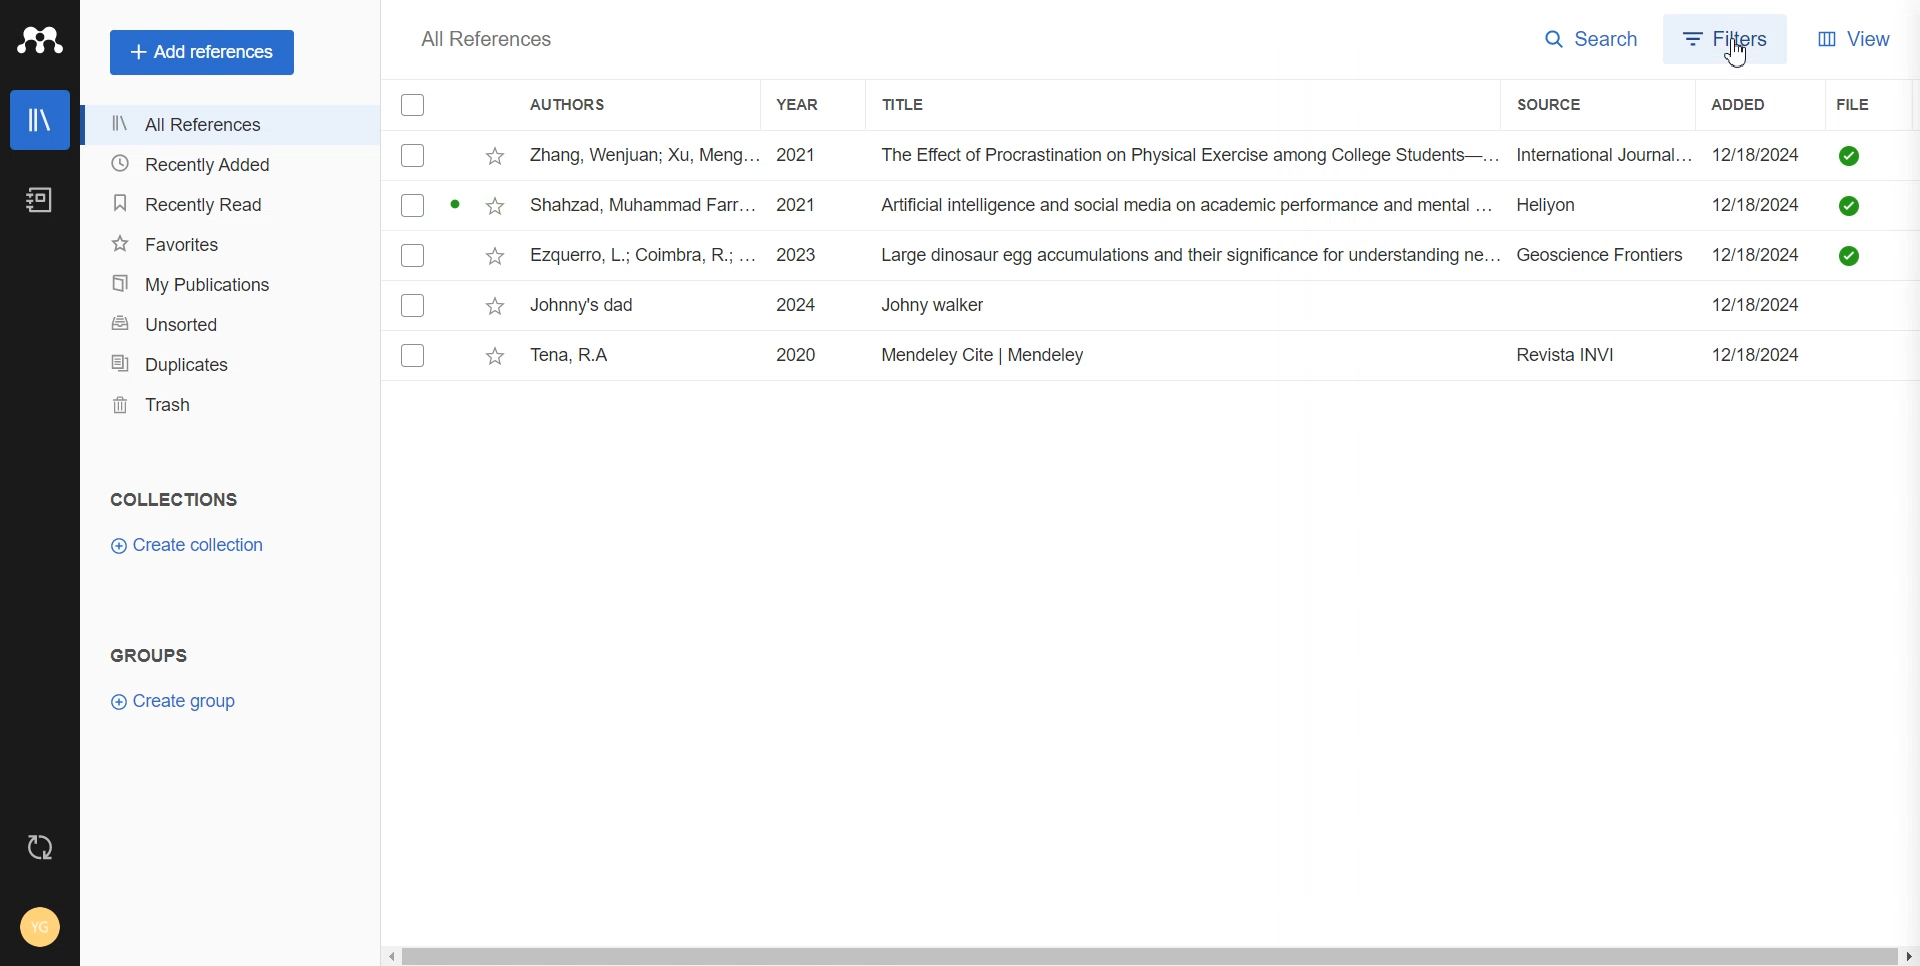 Image resolution: width=1920 pixels, height=966 pixels. What do you see at coordinates (190, 546) in the screenshot?
I see `Create Collection` at bounding box center [190, 546].